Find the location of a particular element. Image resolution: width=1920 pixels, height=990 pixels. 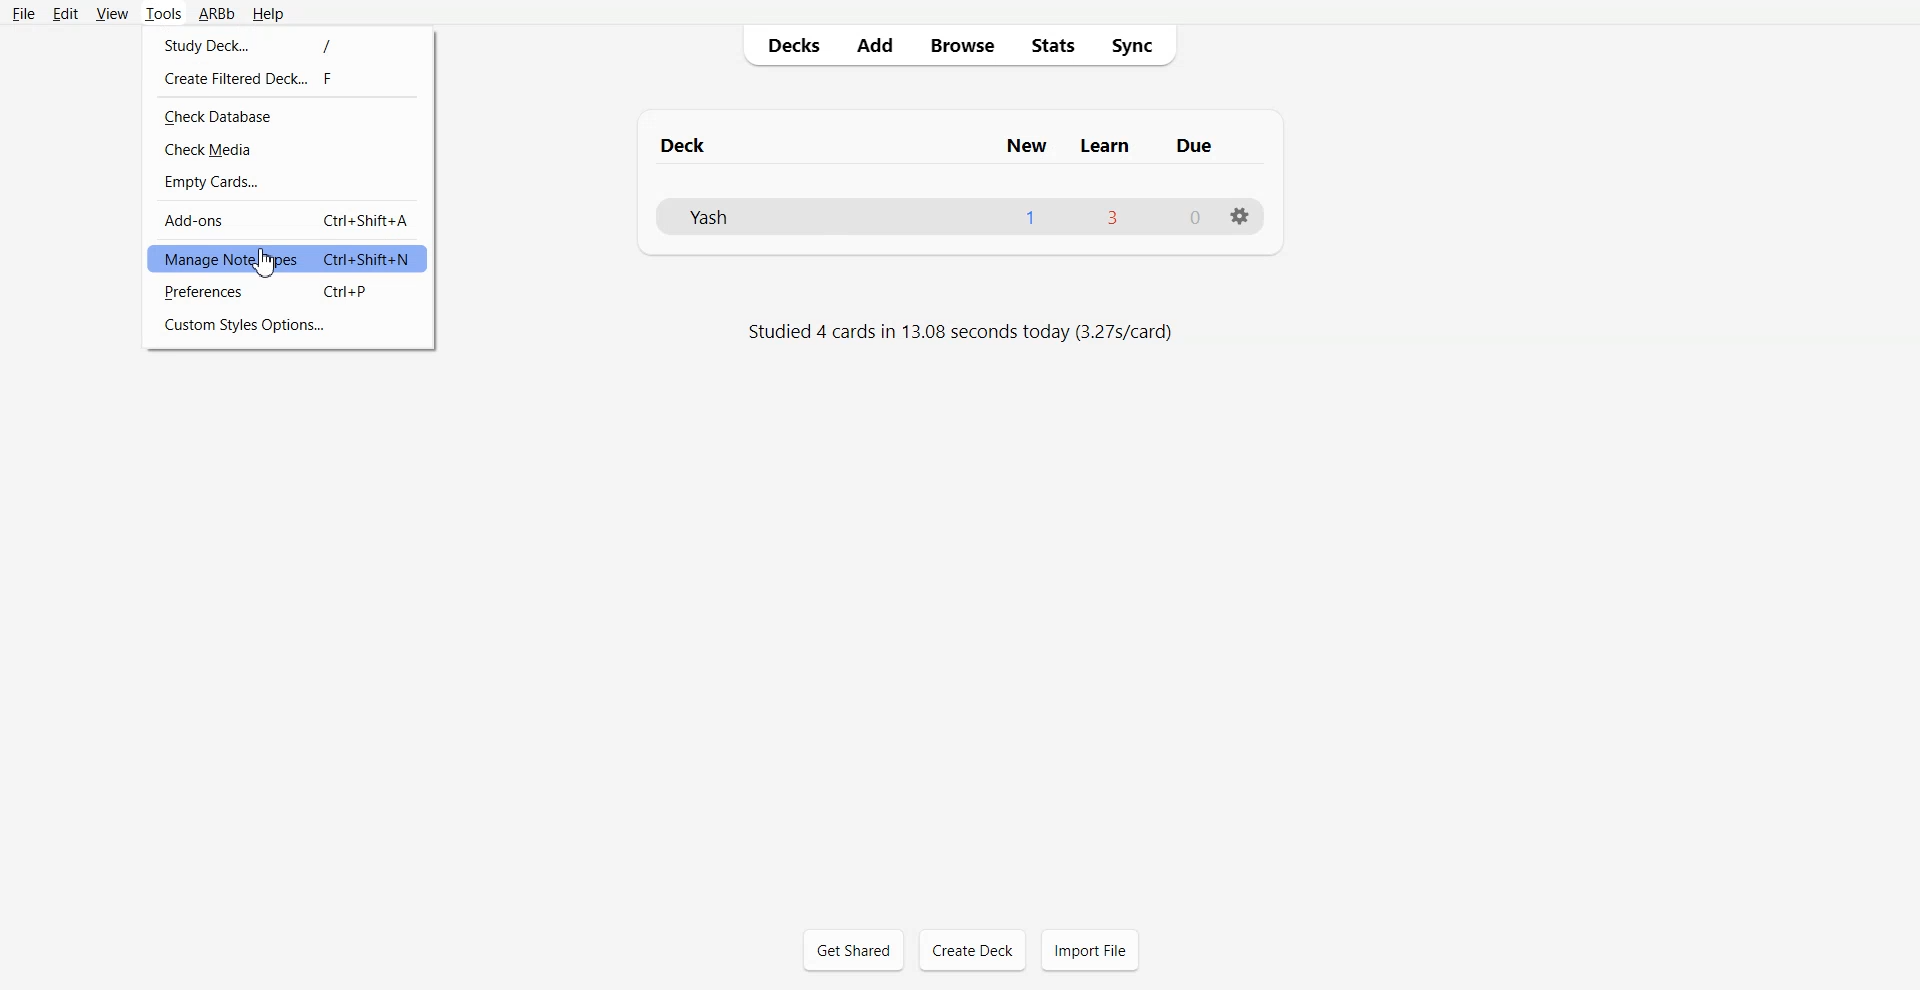

View is located at coordinates (112, 13).